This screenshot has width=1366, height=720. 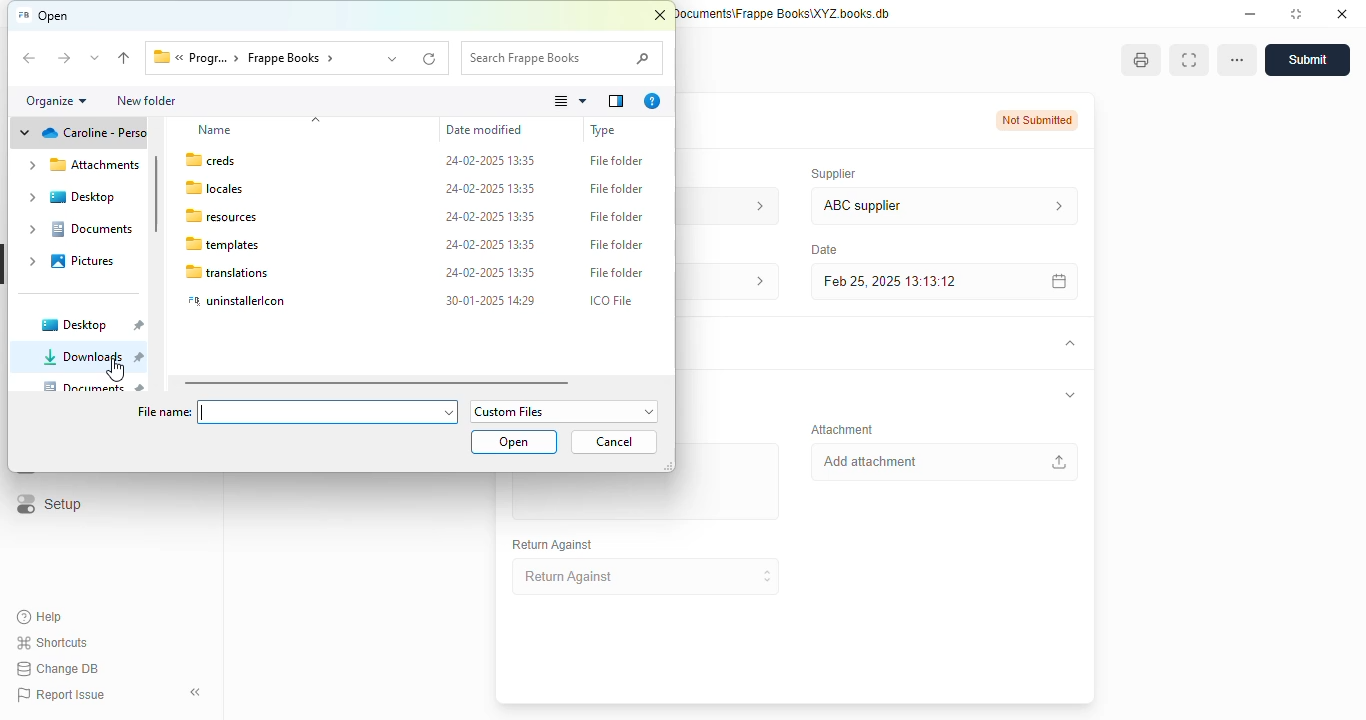 What do you see at coordinates (163, 412) in the screenshot?
I see `file name: ` at bounding box center [163, 412].